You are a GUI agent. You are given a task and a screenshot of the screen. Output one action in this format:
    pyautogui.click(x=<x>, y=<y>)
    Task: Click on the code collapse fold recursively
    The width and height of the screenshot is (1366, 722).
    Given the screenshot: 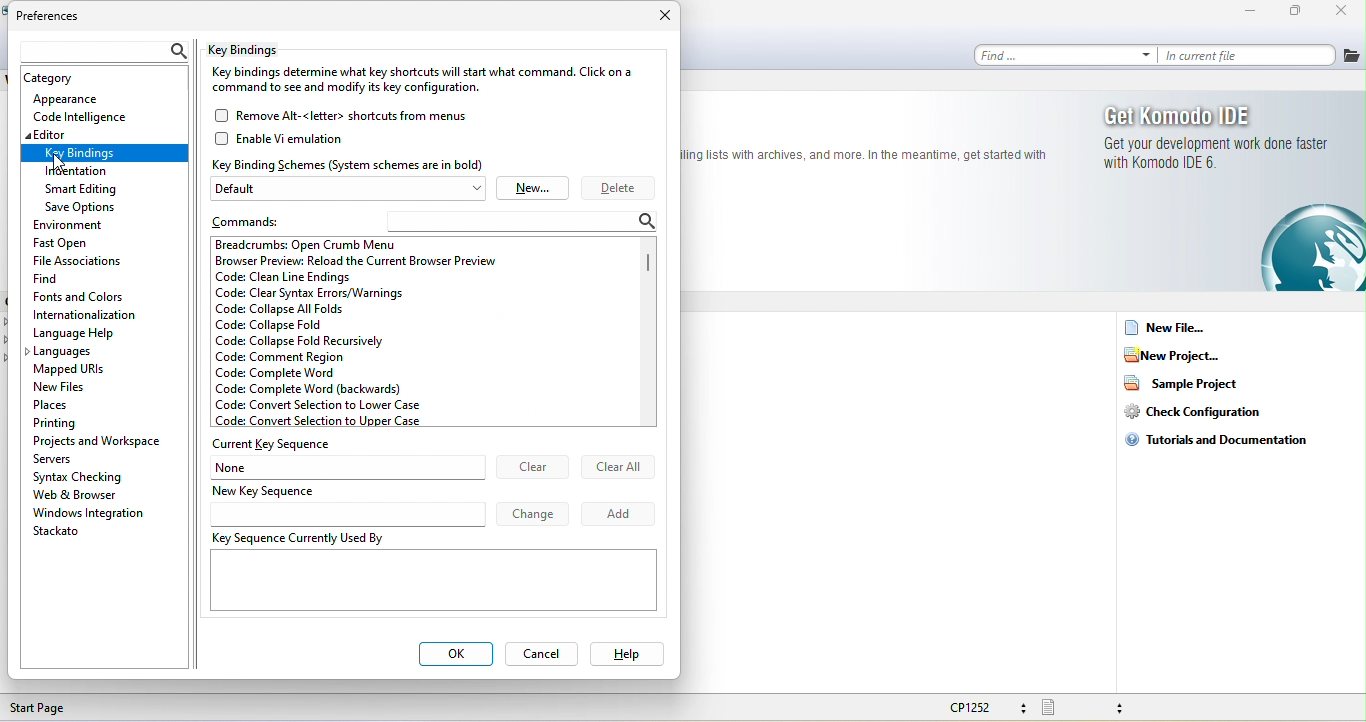 What is the action you would take?
    pyautogui.click(x=300, y=342)
    